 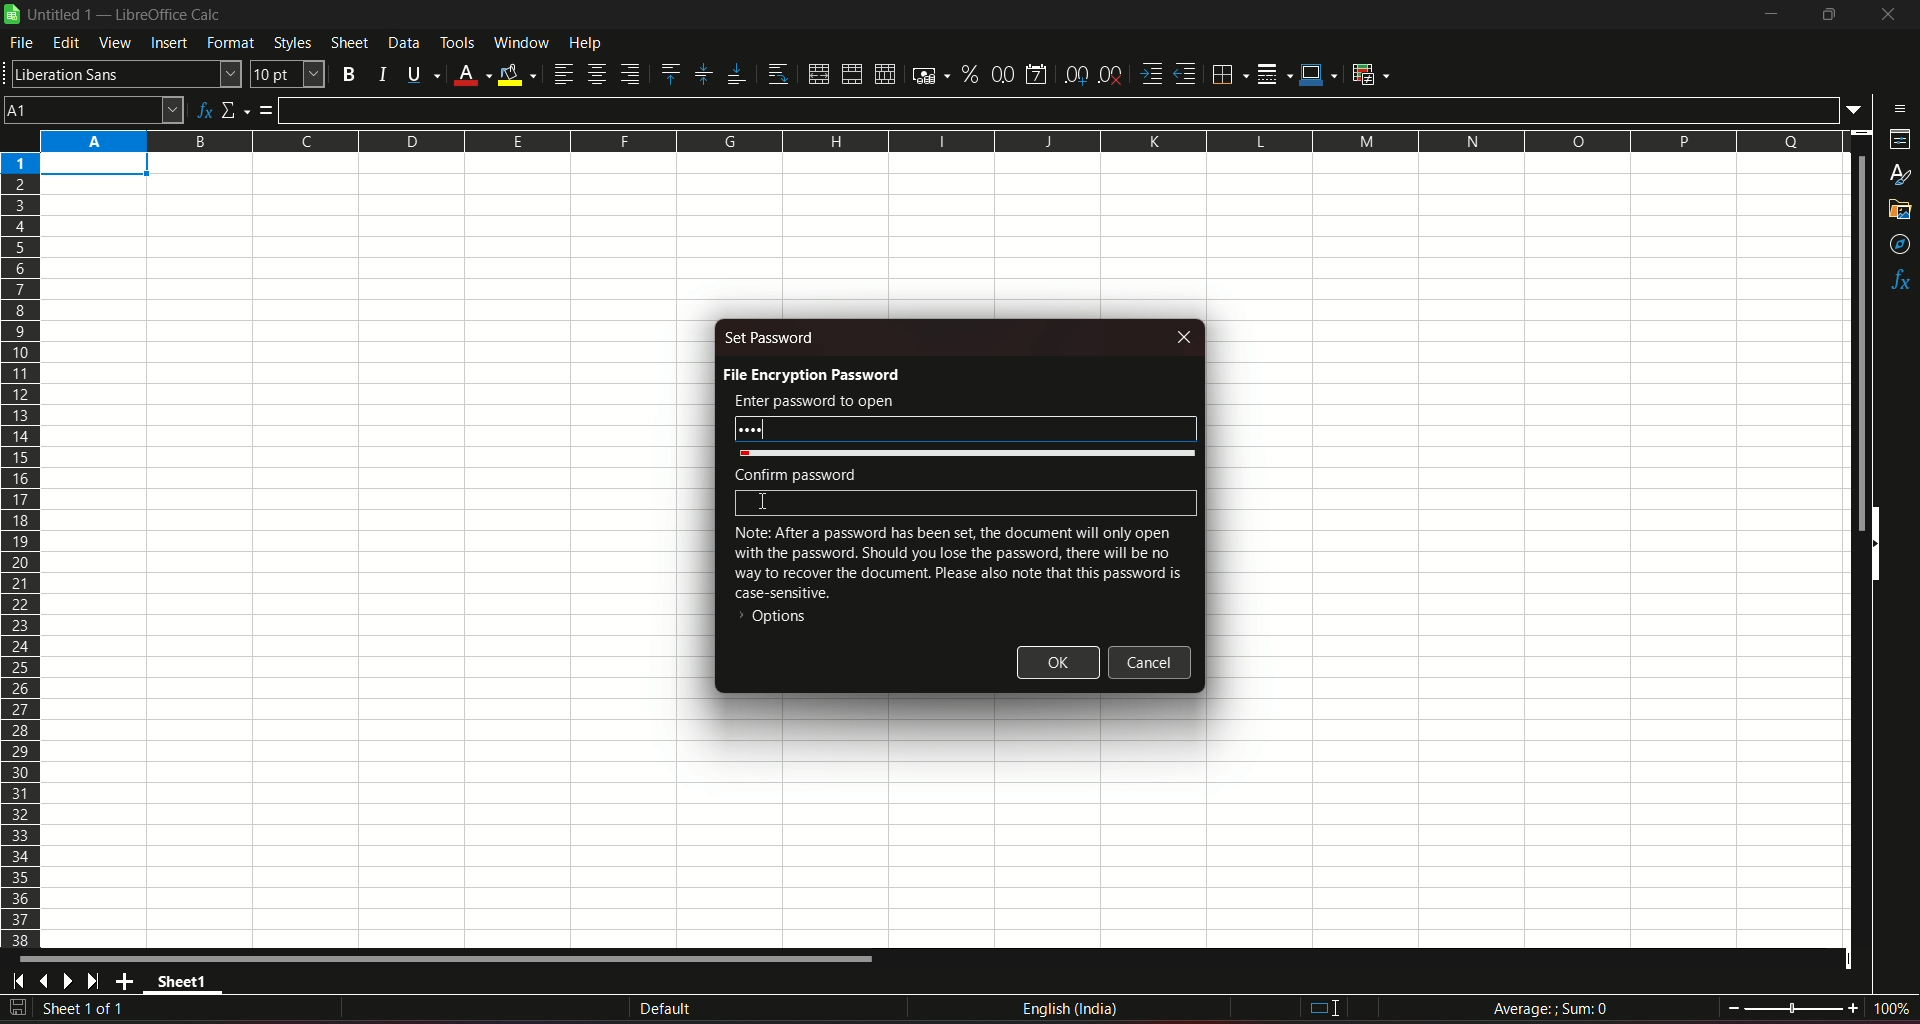 I want to click on merge and center, so click(x=816, y=73).